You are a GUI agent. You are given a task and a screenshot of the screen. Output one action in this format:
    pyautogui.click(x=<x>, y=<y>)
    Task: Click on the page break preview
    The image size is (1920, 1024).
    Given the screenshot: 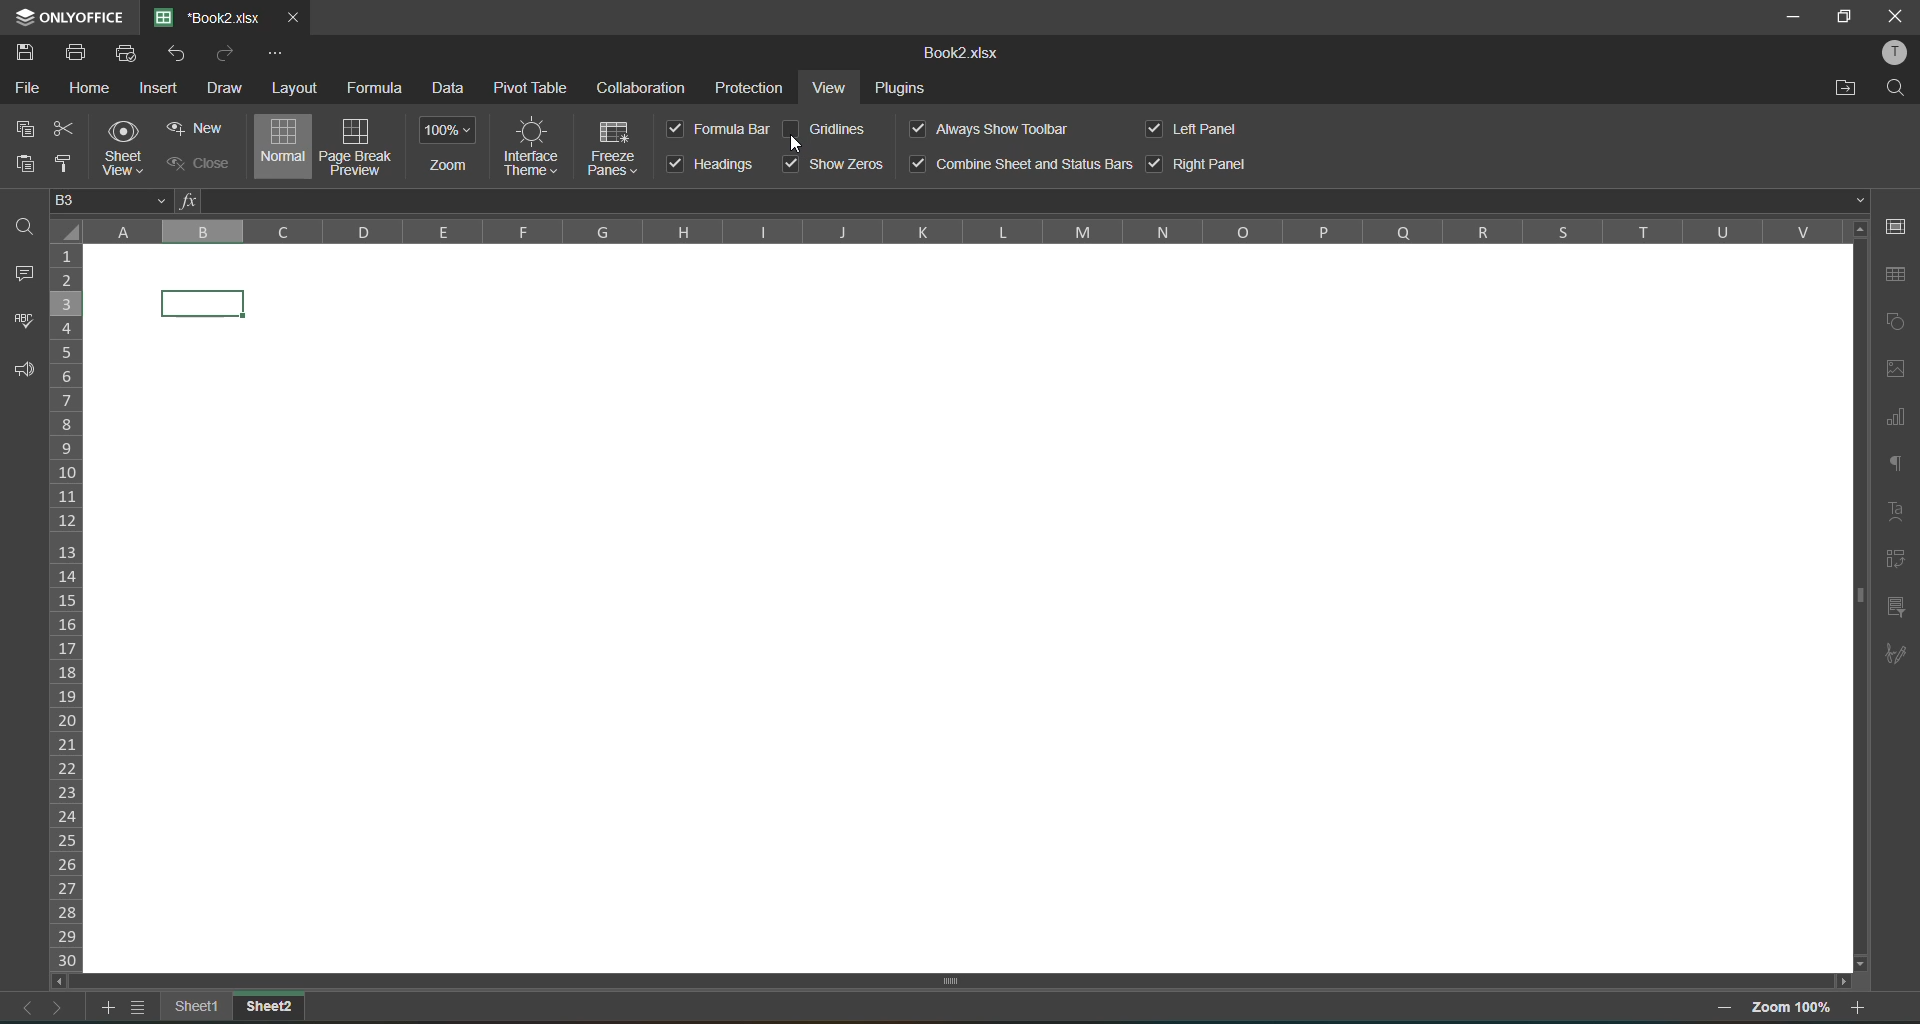 What is the action you would take?
    pyautogui.click(x=355, y=145)
    